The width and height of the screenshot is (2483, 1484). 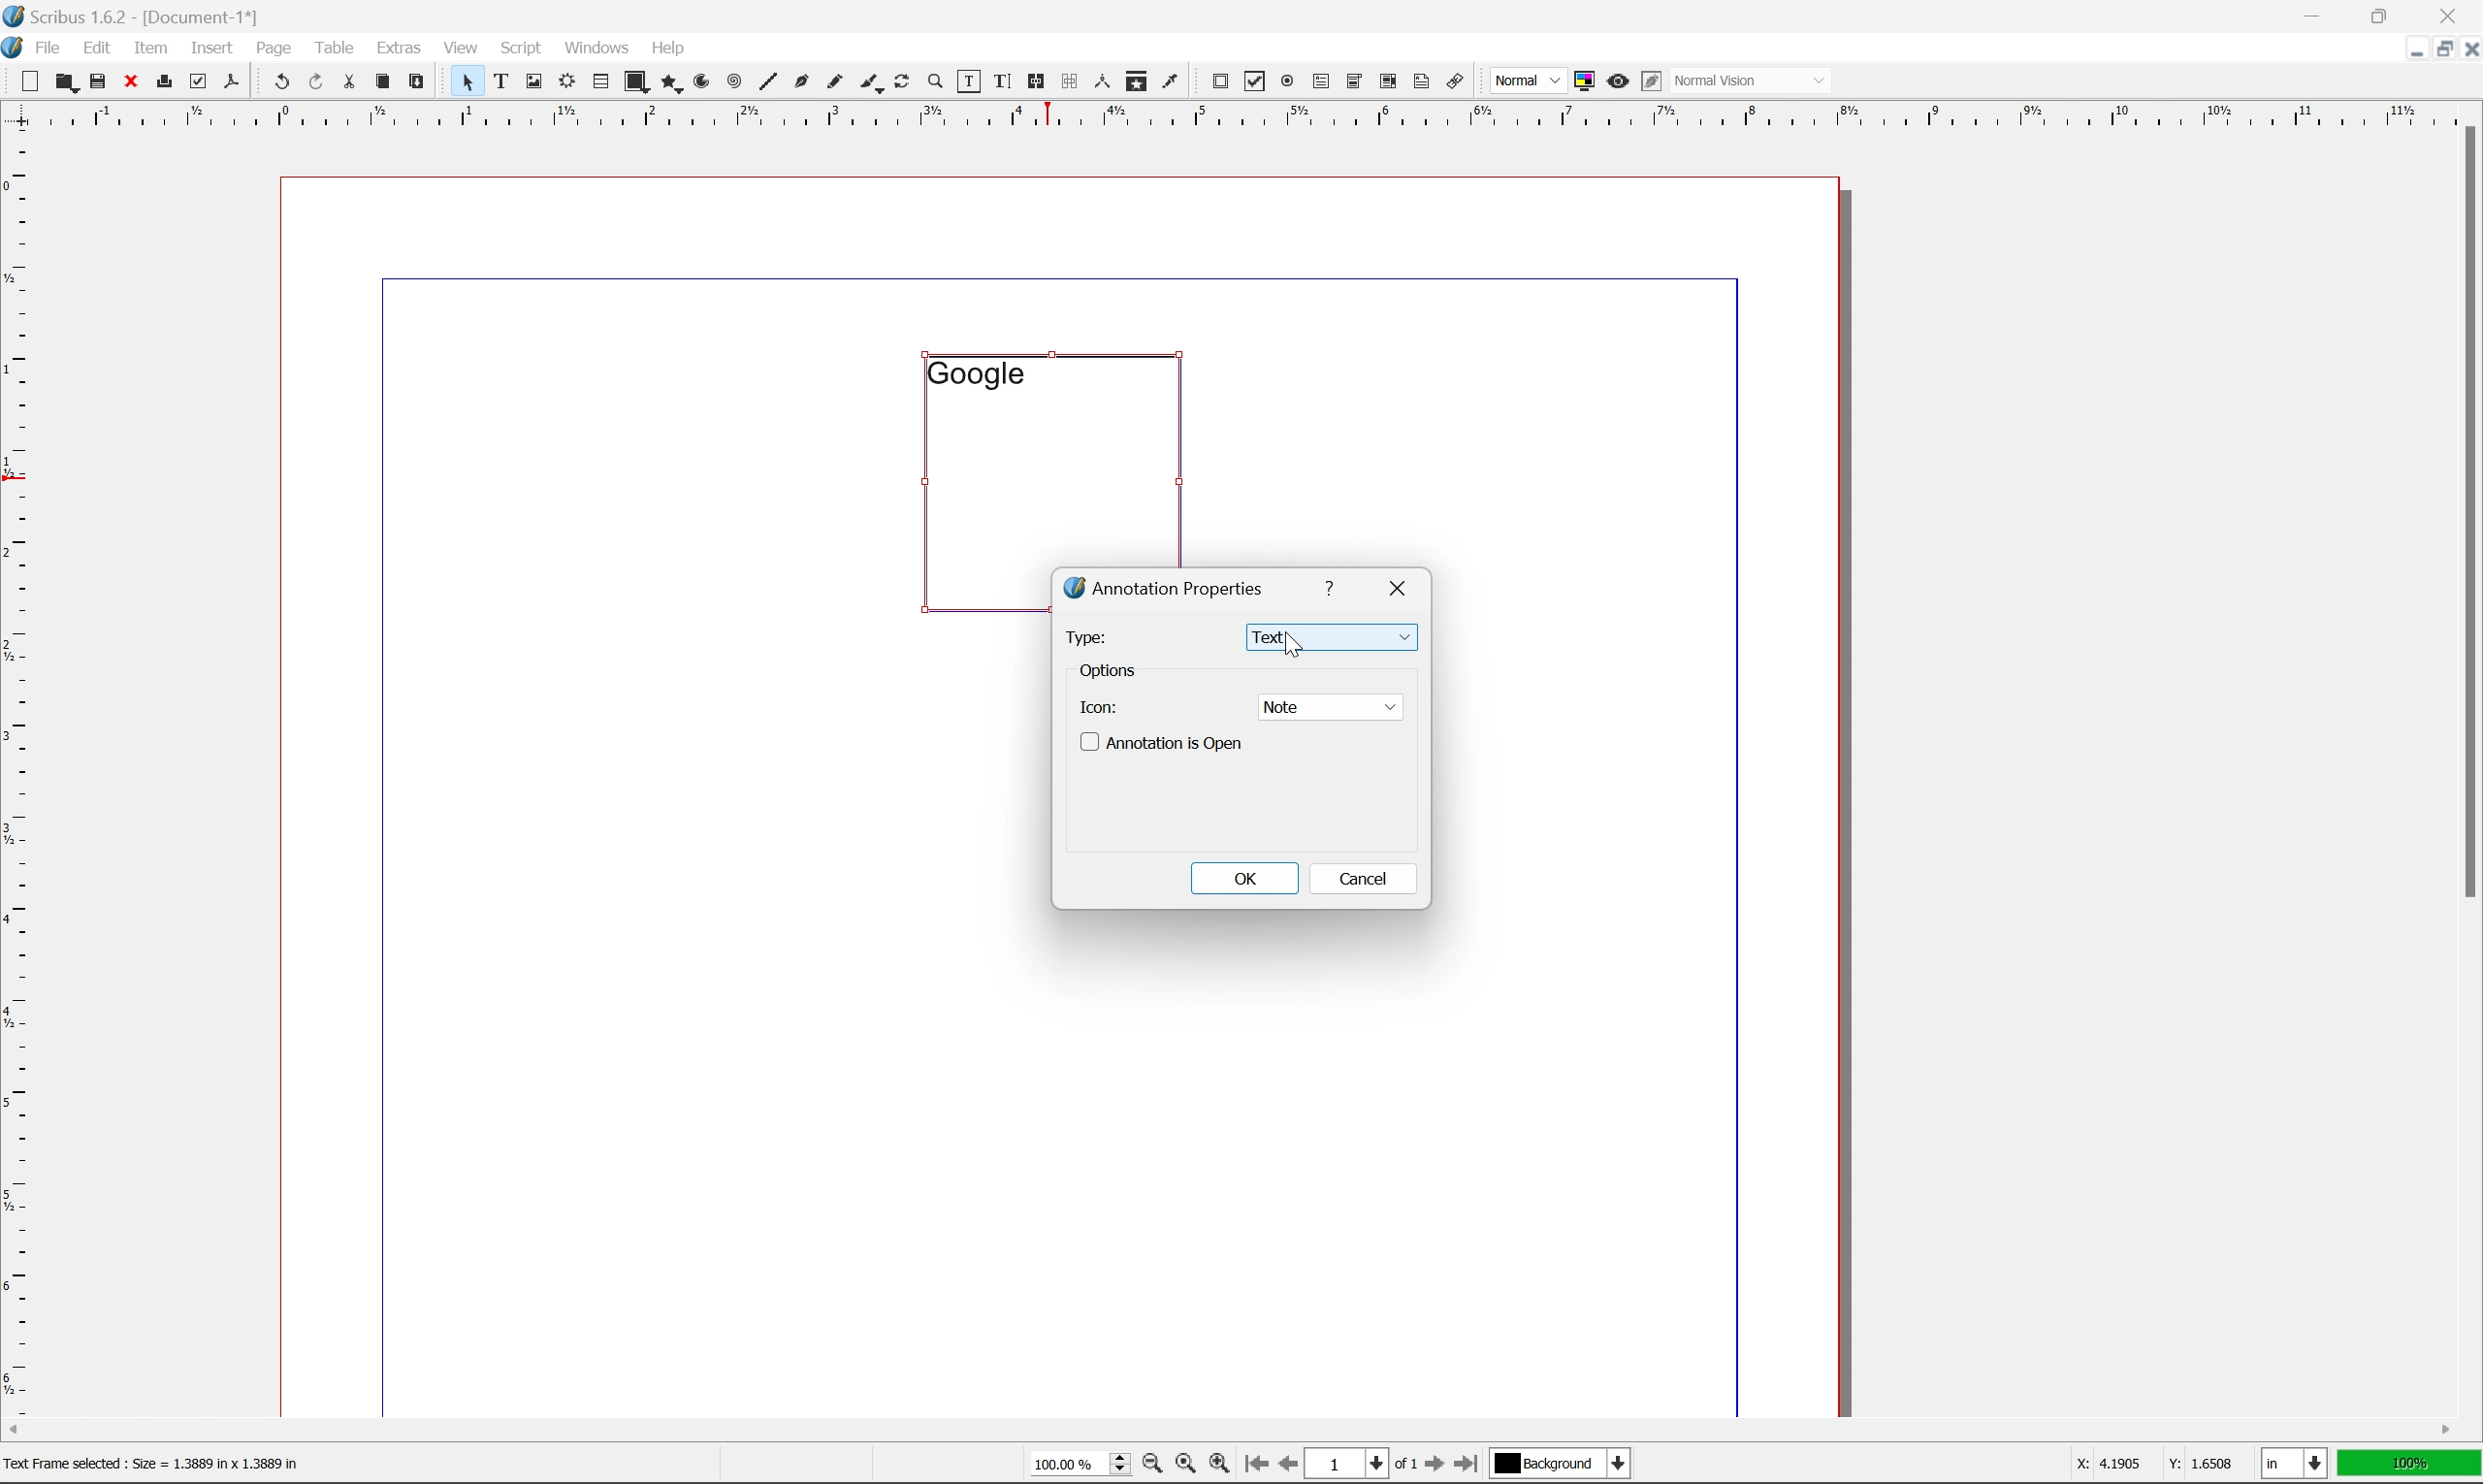 I want to click on pdf push button, so click(x=1214, y=79).